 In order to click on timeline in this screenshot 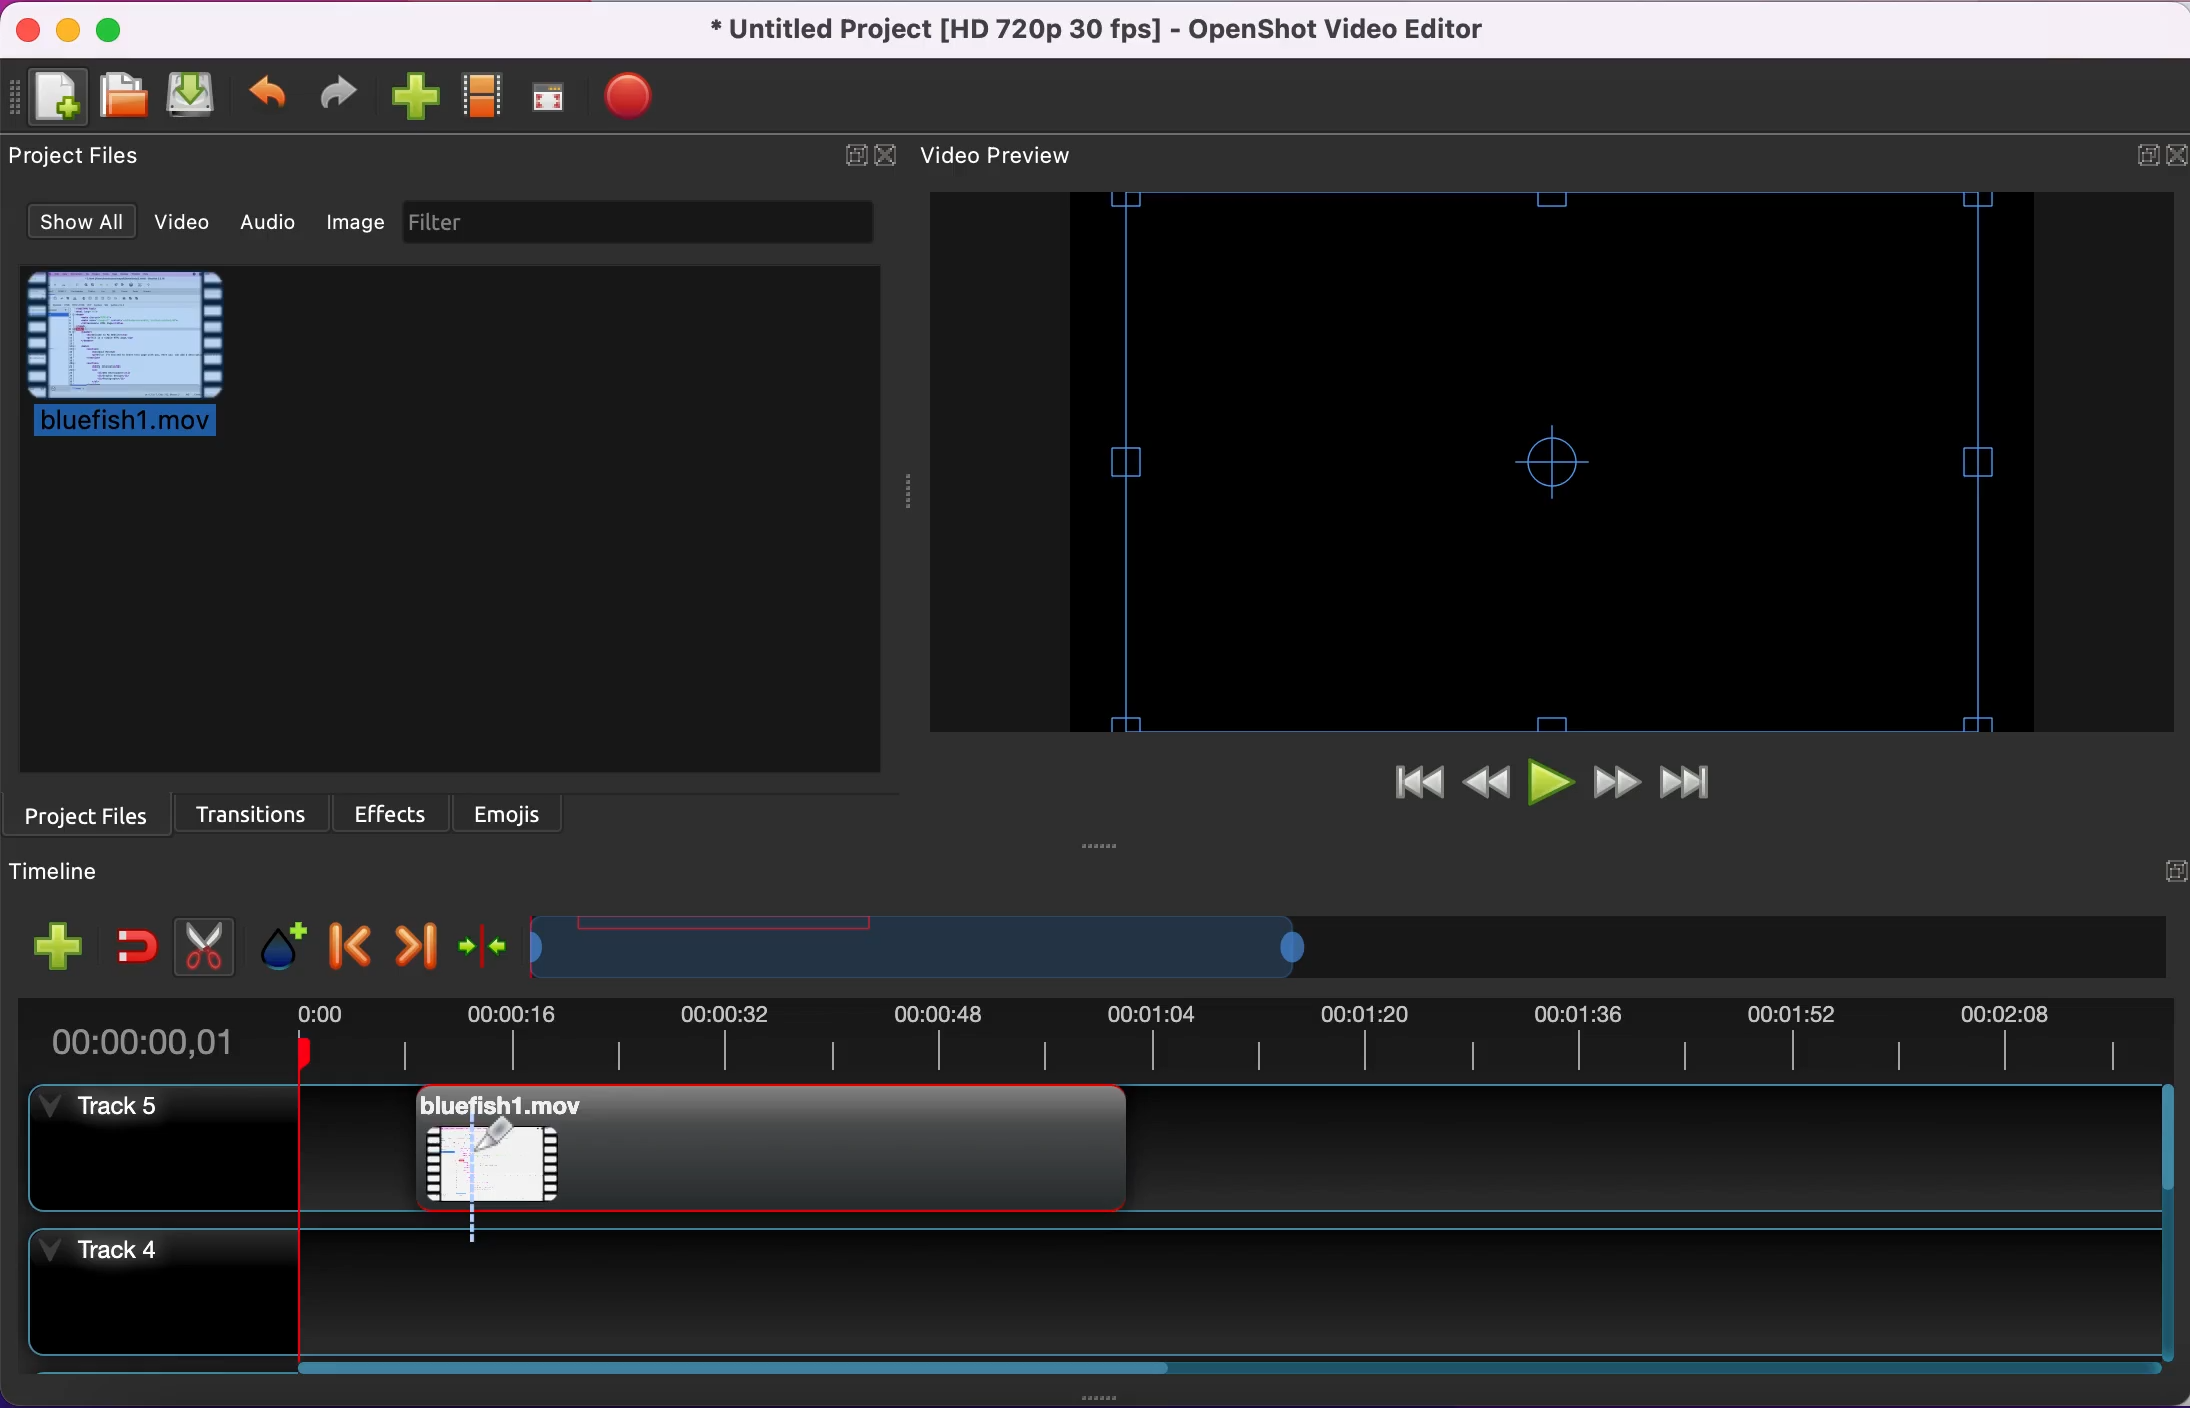, I will do `click(66, 873)`.